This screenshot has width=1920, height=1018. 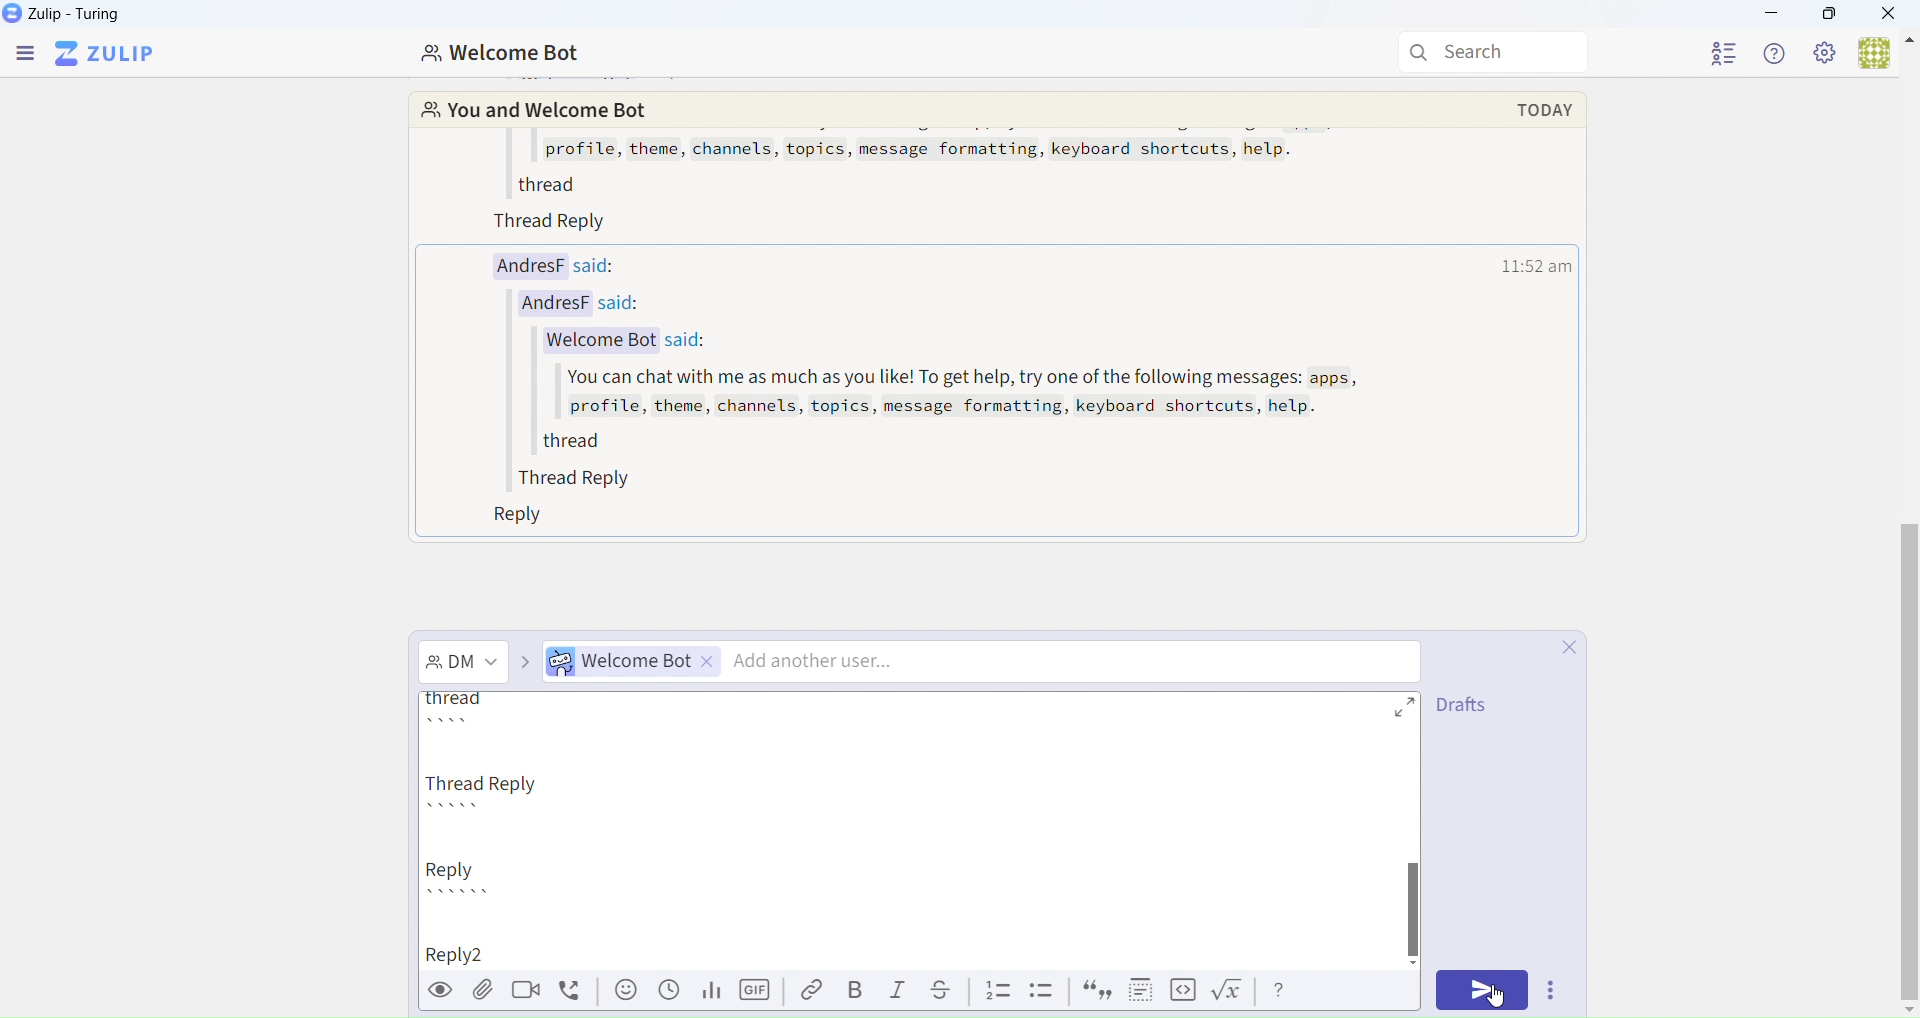 What do you see at coordinates (1500, 997) in the screenshot?
I see `cursor` at bounding box center [1500, 997].